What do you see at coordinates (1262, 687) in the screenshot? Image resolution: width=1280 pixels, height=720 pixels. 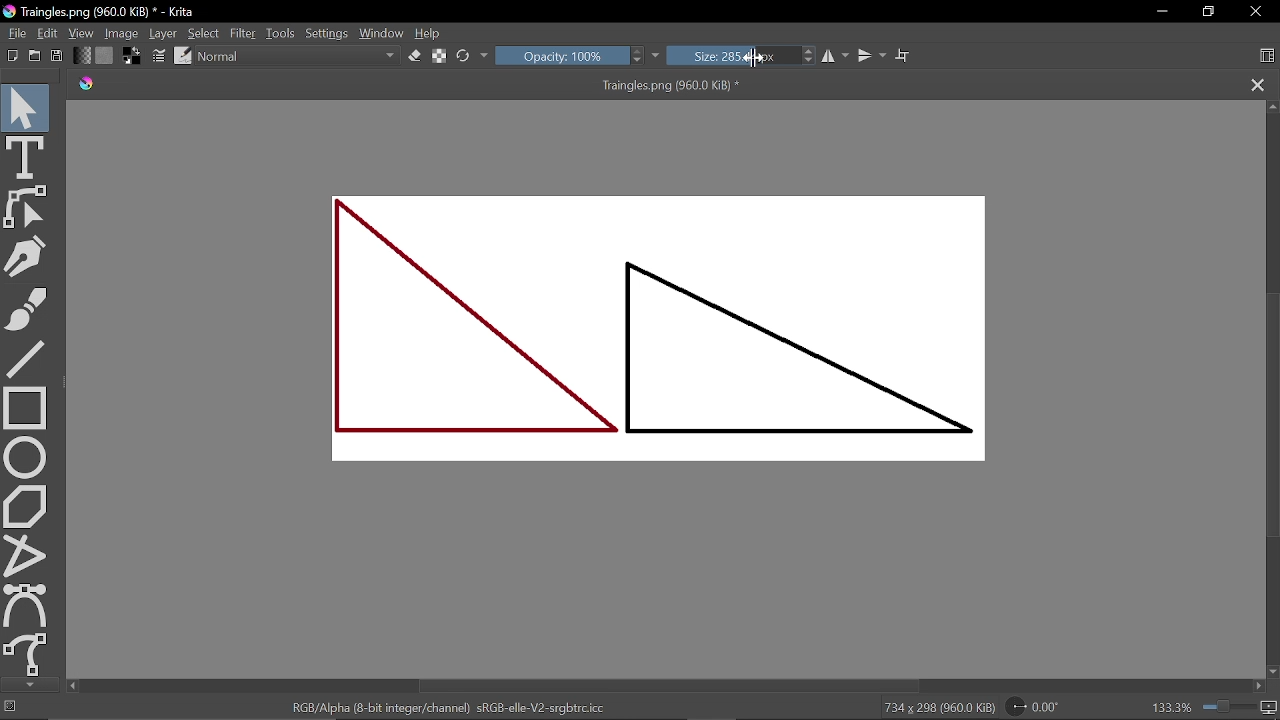 I see `Move right` at bounding box center [1262, 687].